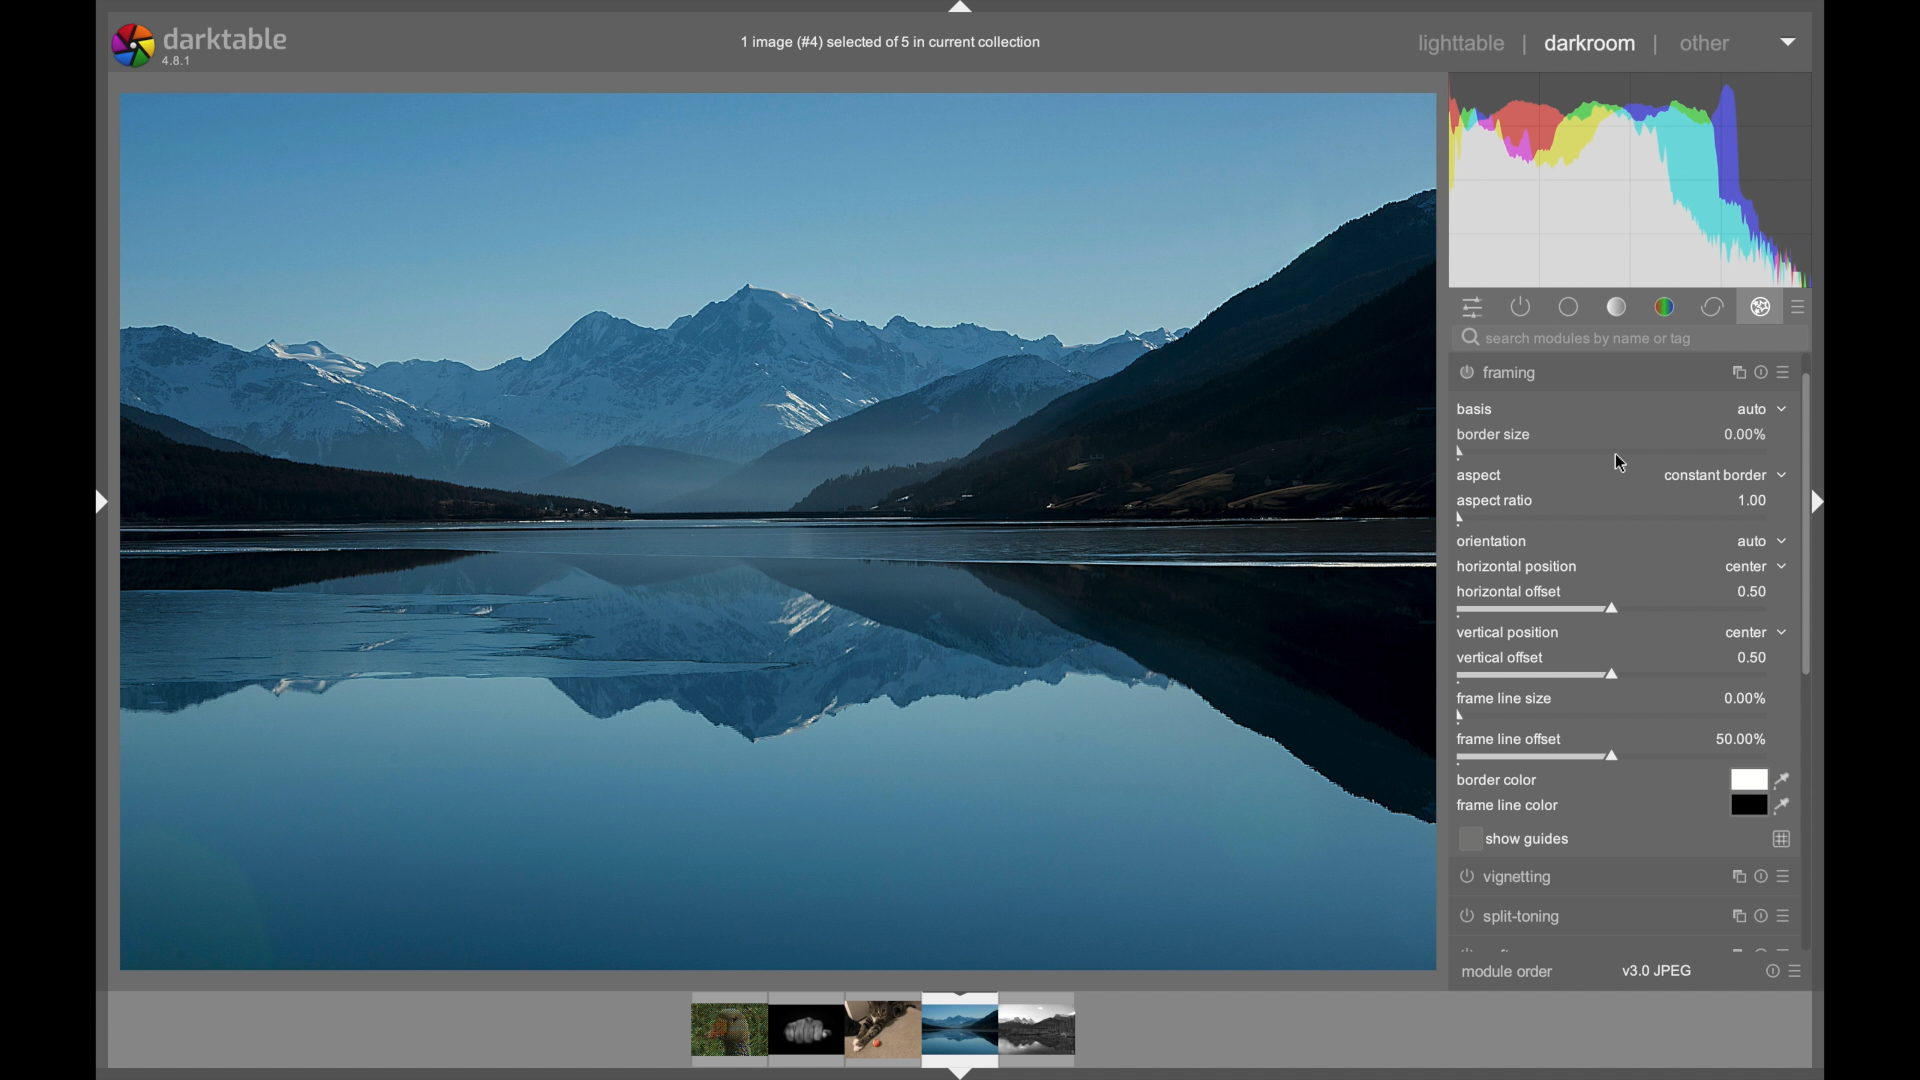 The height and width of the screenshot is (1080, 1920). Describe the element at coordinates (1523, 307) in the screenshot. I see `show all active modules` at that location.